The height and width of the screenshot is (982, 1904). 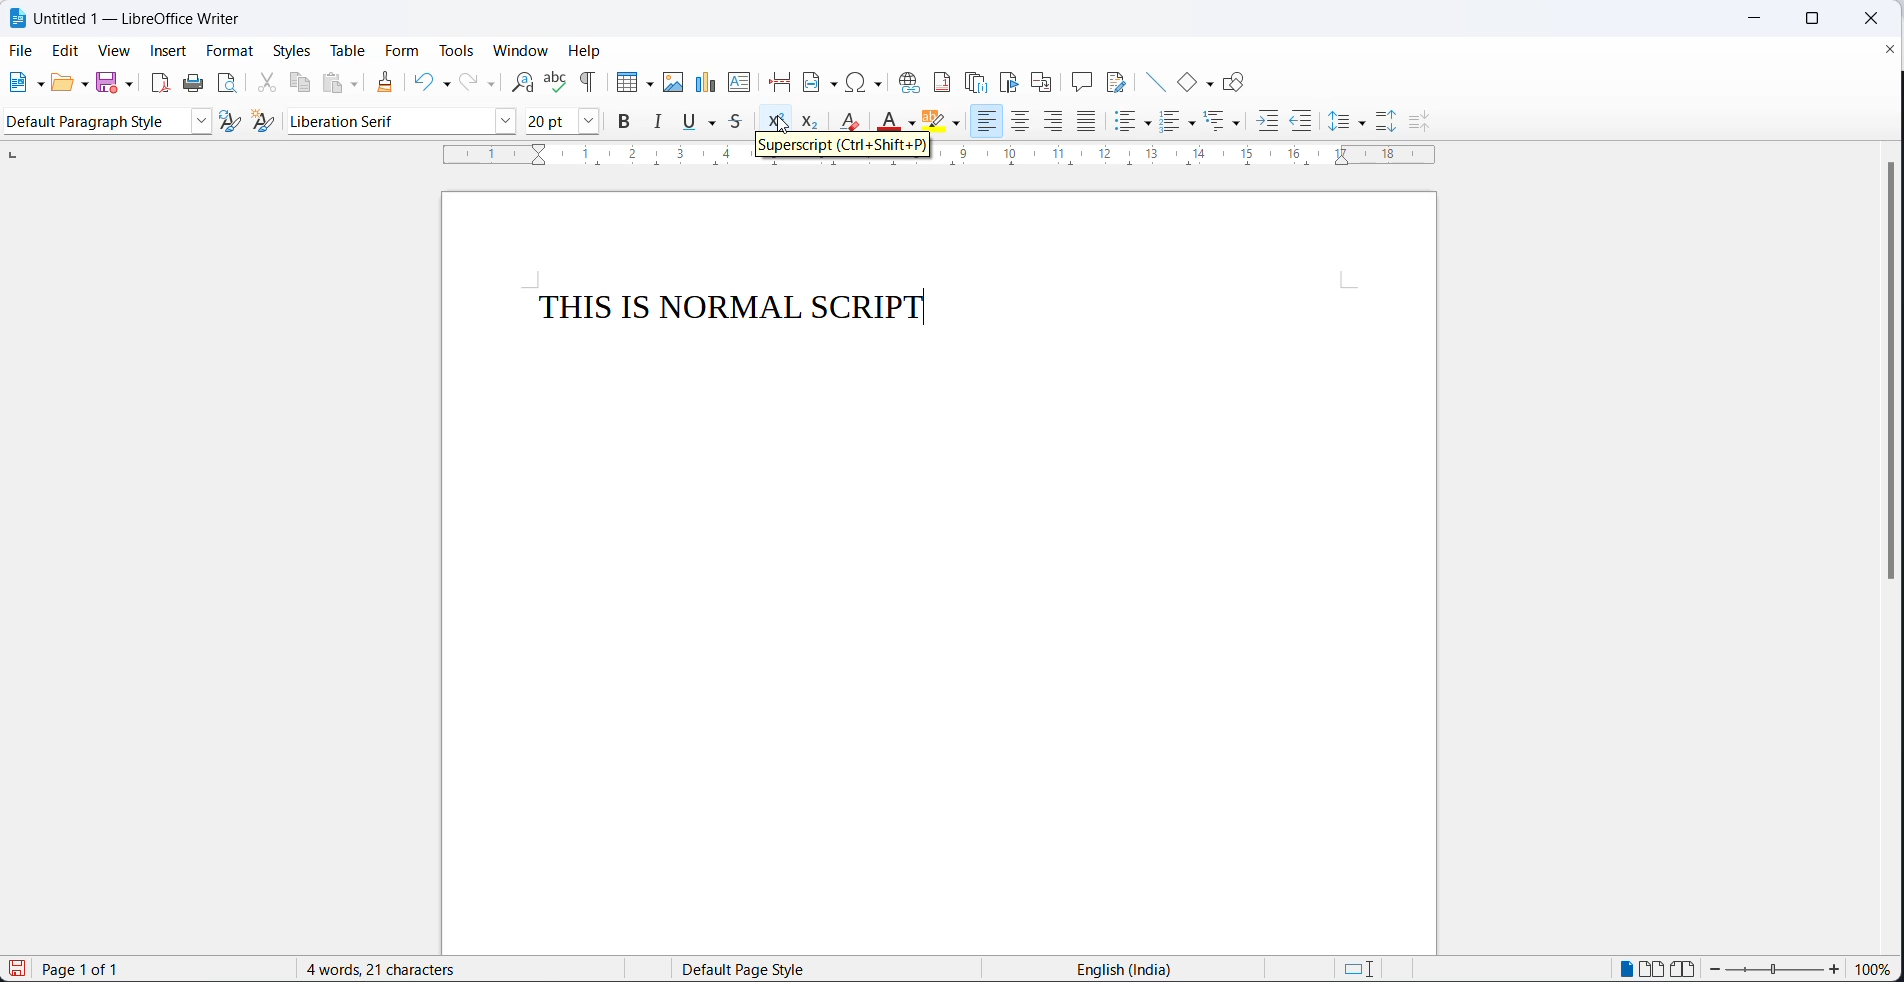 I want to click on character highlight, so click(x=936, y=121).